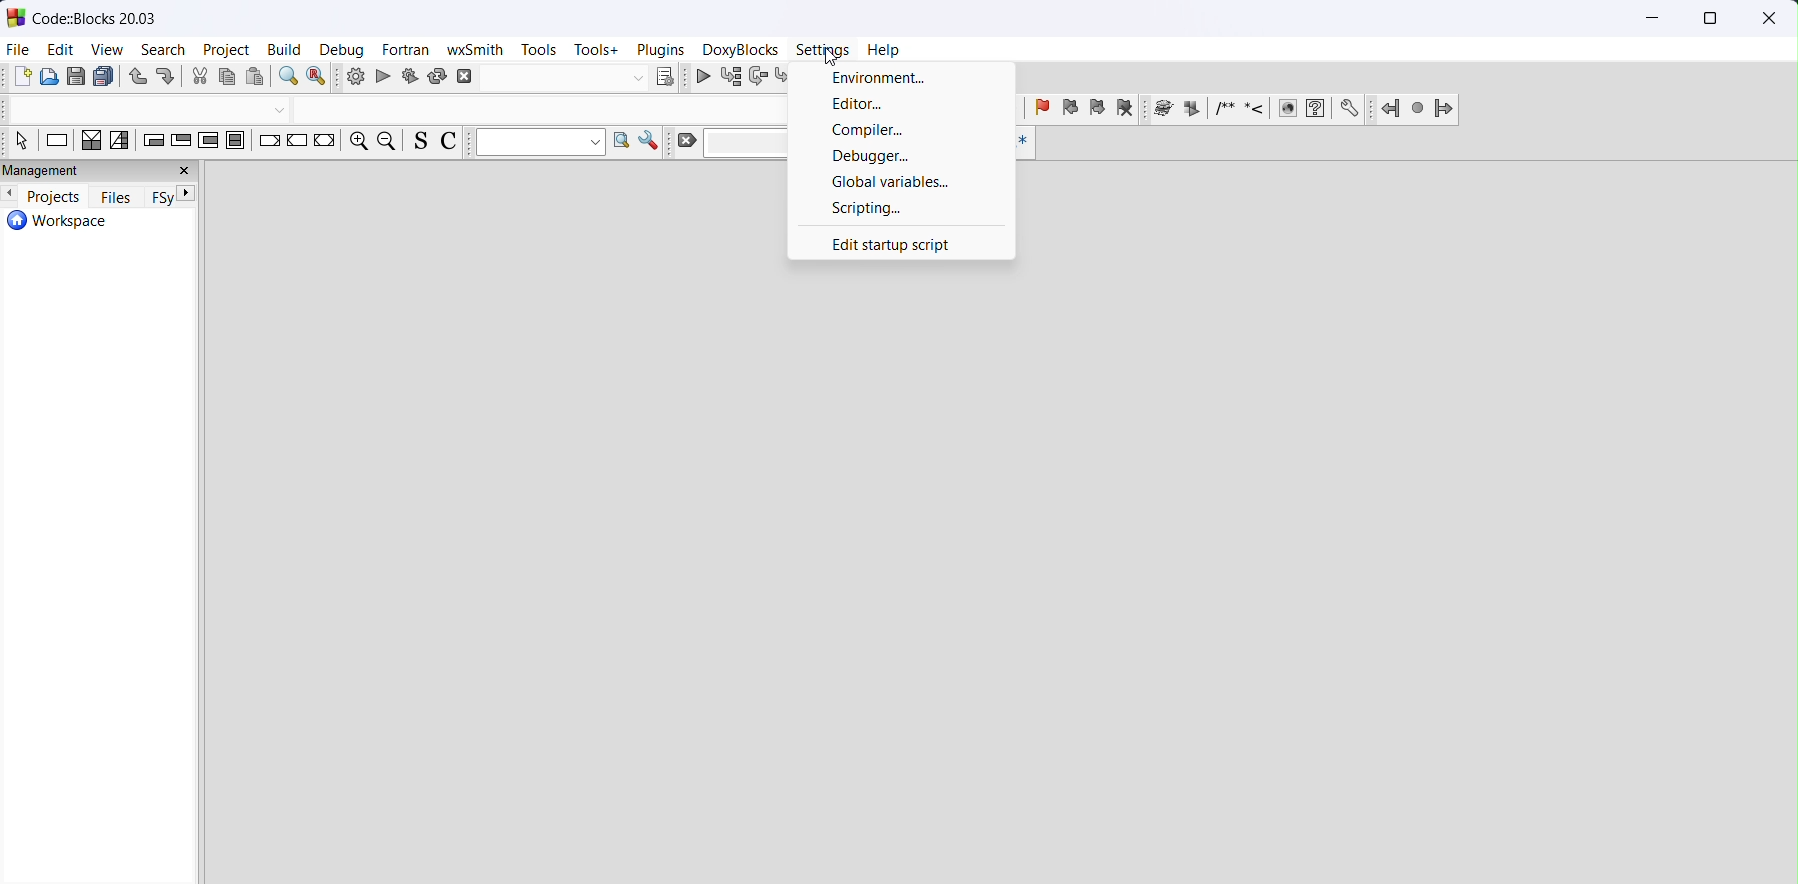  Describe the element at coordinates (1098, 110) in the screenshot. I see `next bookmark` at that location.